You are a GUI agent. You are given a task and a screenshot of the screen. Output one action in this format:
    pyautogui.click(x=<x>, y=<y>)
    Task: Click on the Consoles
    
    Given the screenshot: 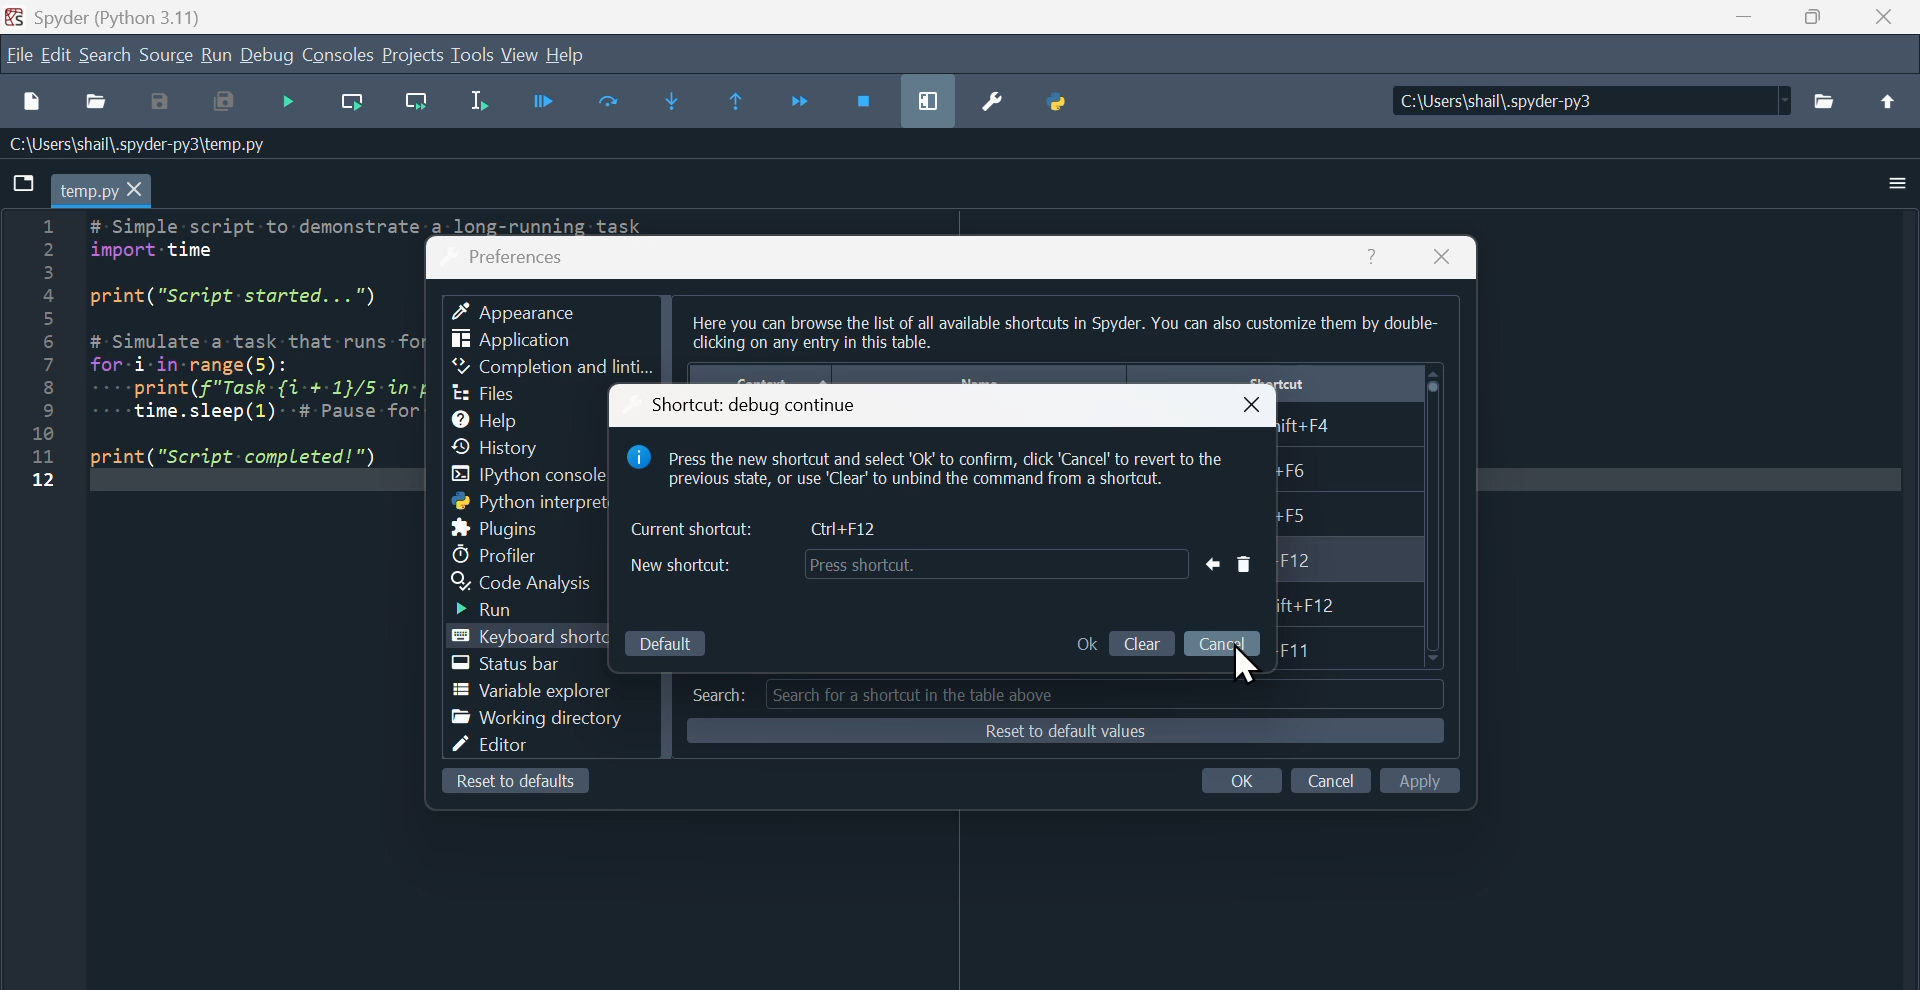 What is the action you would take?
    pyautogui.click(x=339, y=54)
    